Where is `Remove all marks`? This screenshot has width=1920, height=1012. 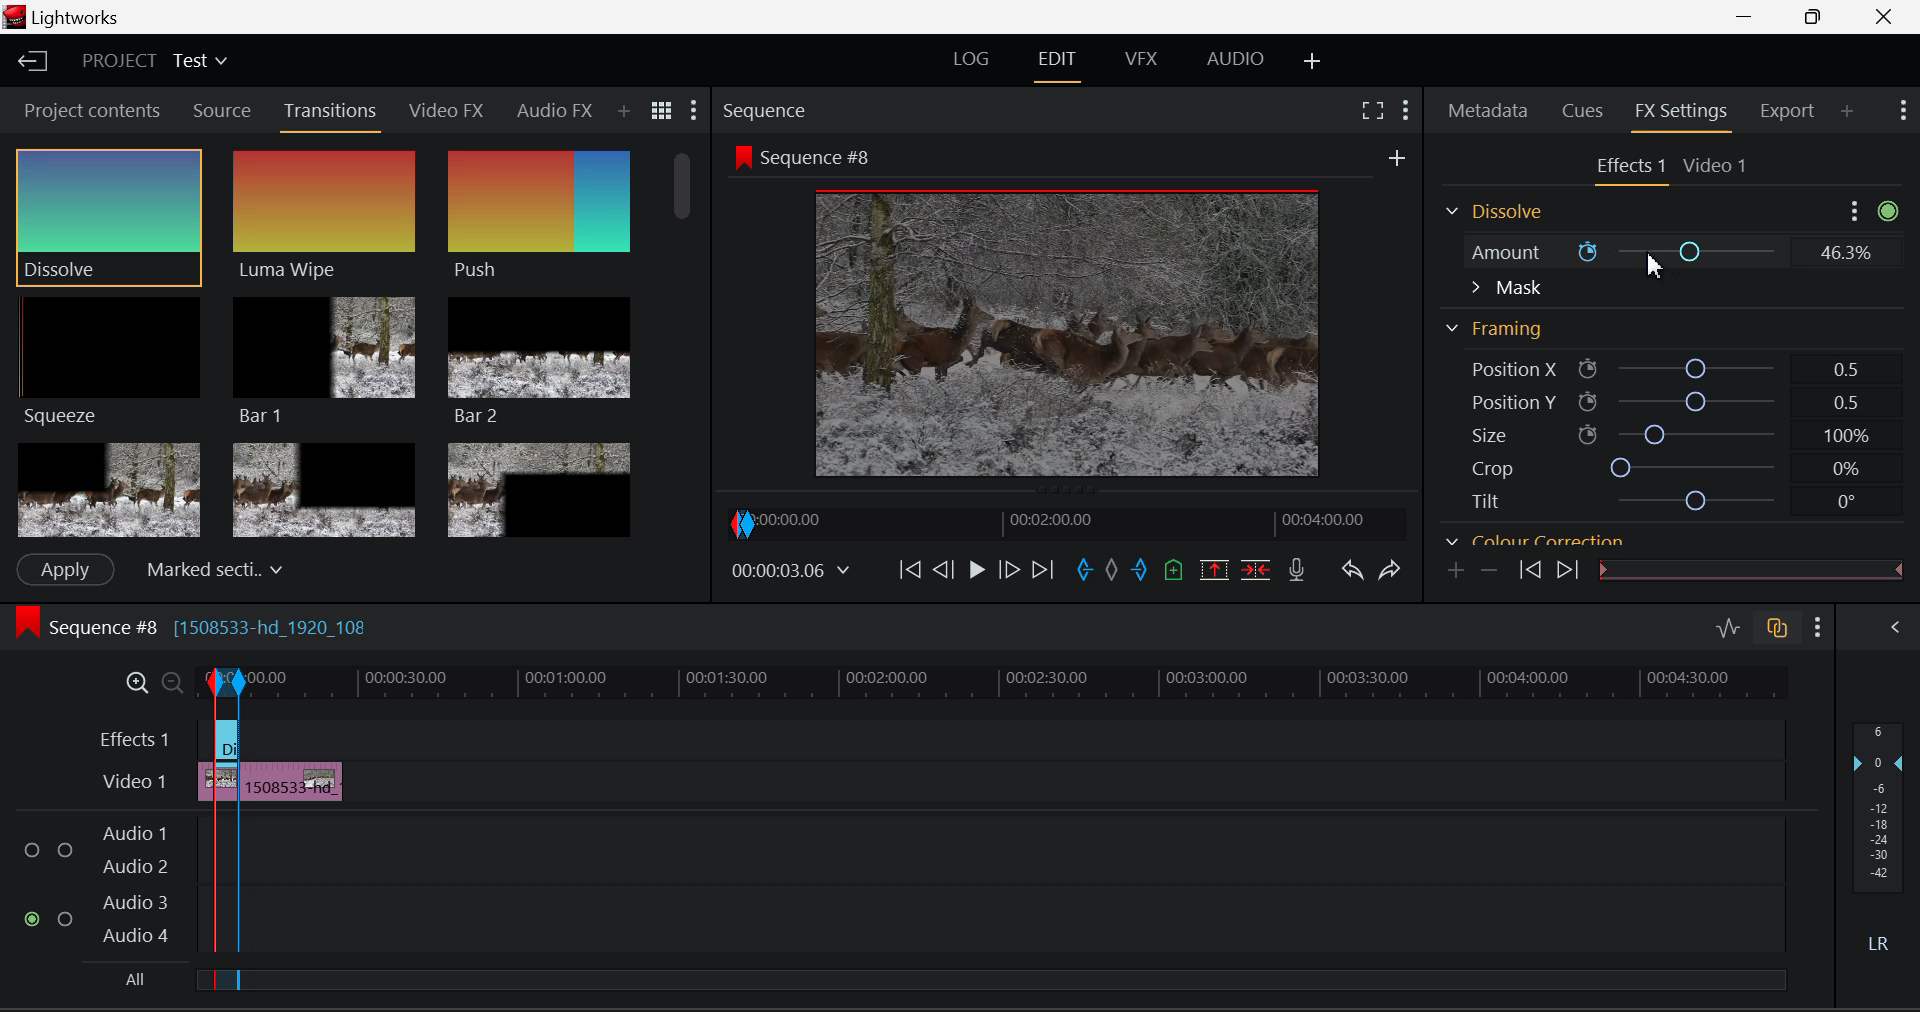
Remove all marks is located at coordinates (1111, 573).